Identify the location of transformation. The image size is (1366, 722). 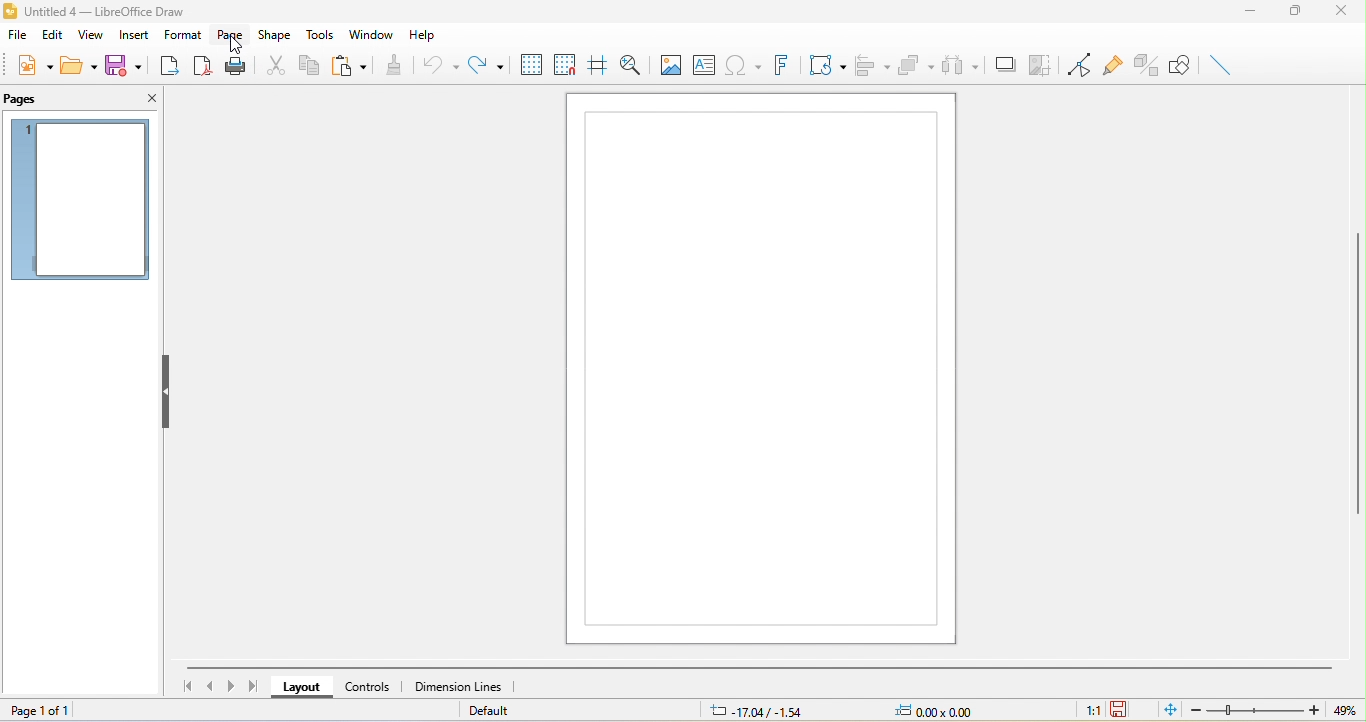
(828, 67).